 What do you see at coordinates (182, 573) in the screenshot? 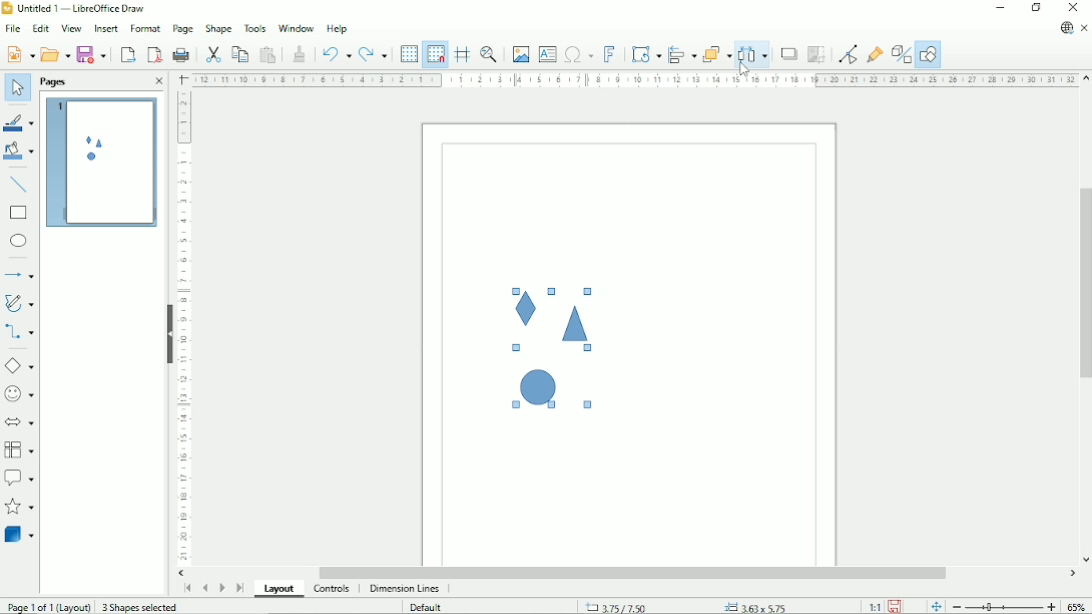
I see `Horizontal scroll button` at bounding box center [182, 573].